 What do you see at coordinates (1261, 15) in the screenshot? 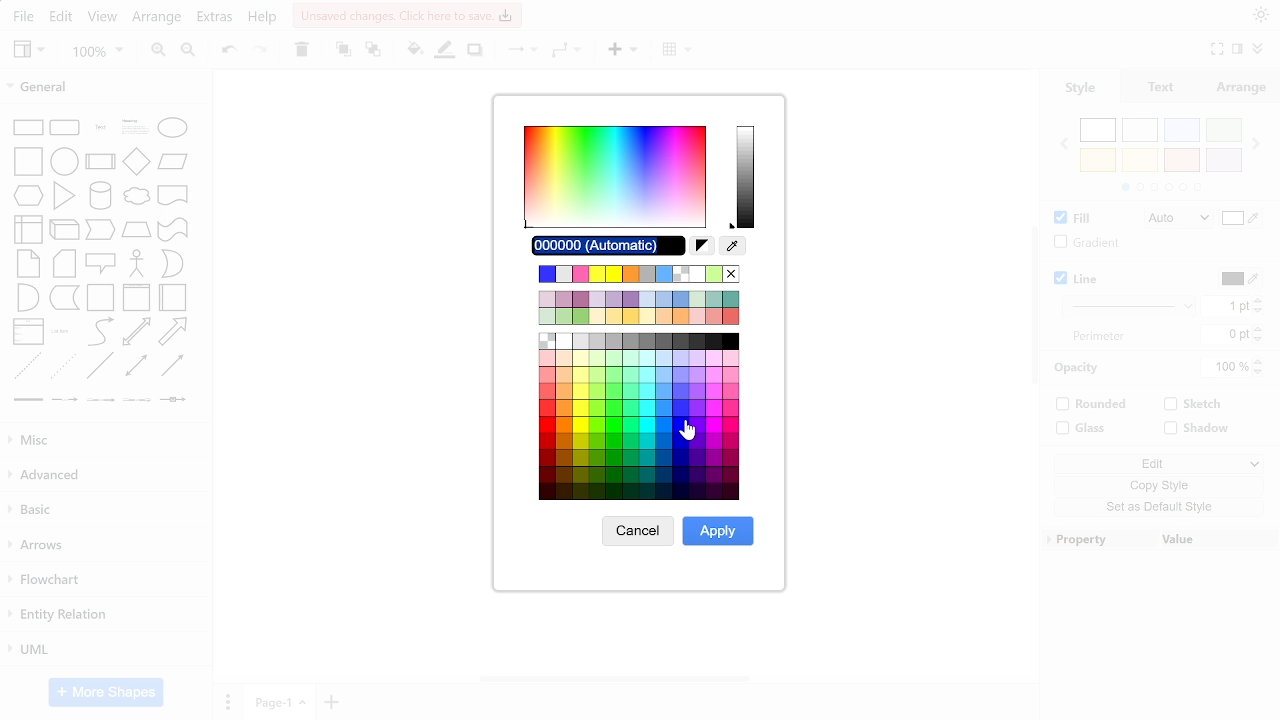
I see `apearence` at bounding box center [1261, 15].